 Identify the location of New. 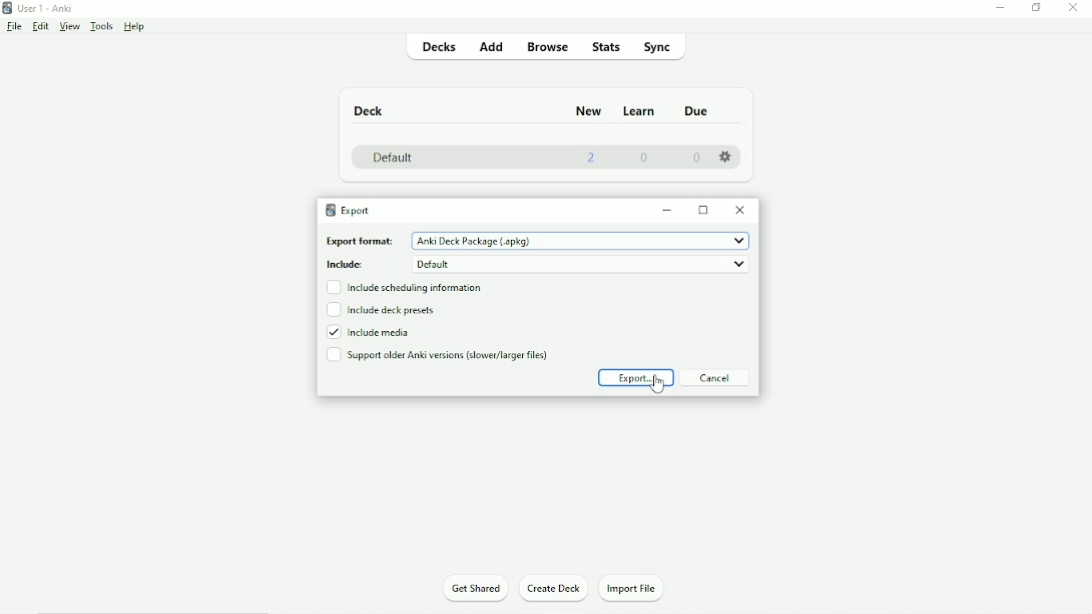
(590, 112).